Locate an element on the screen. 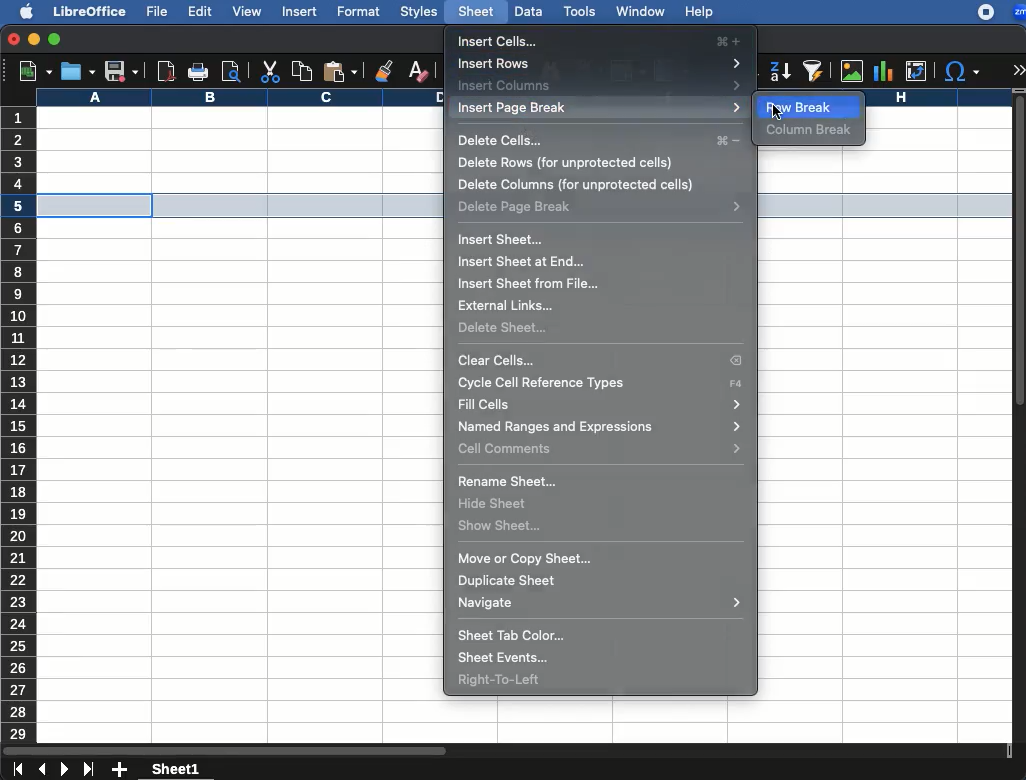 The height and width of the screenshot is (780, 1026). sheet events is located at coordinates (507, 659).